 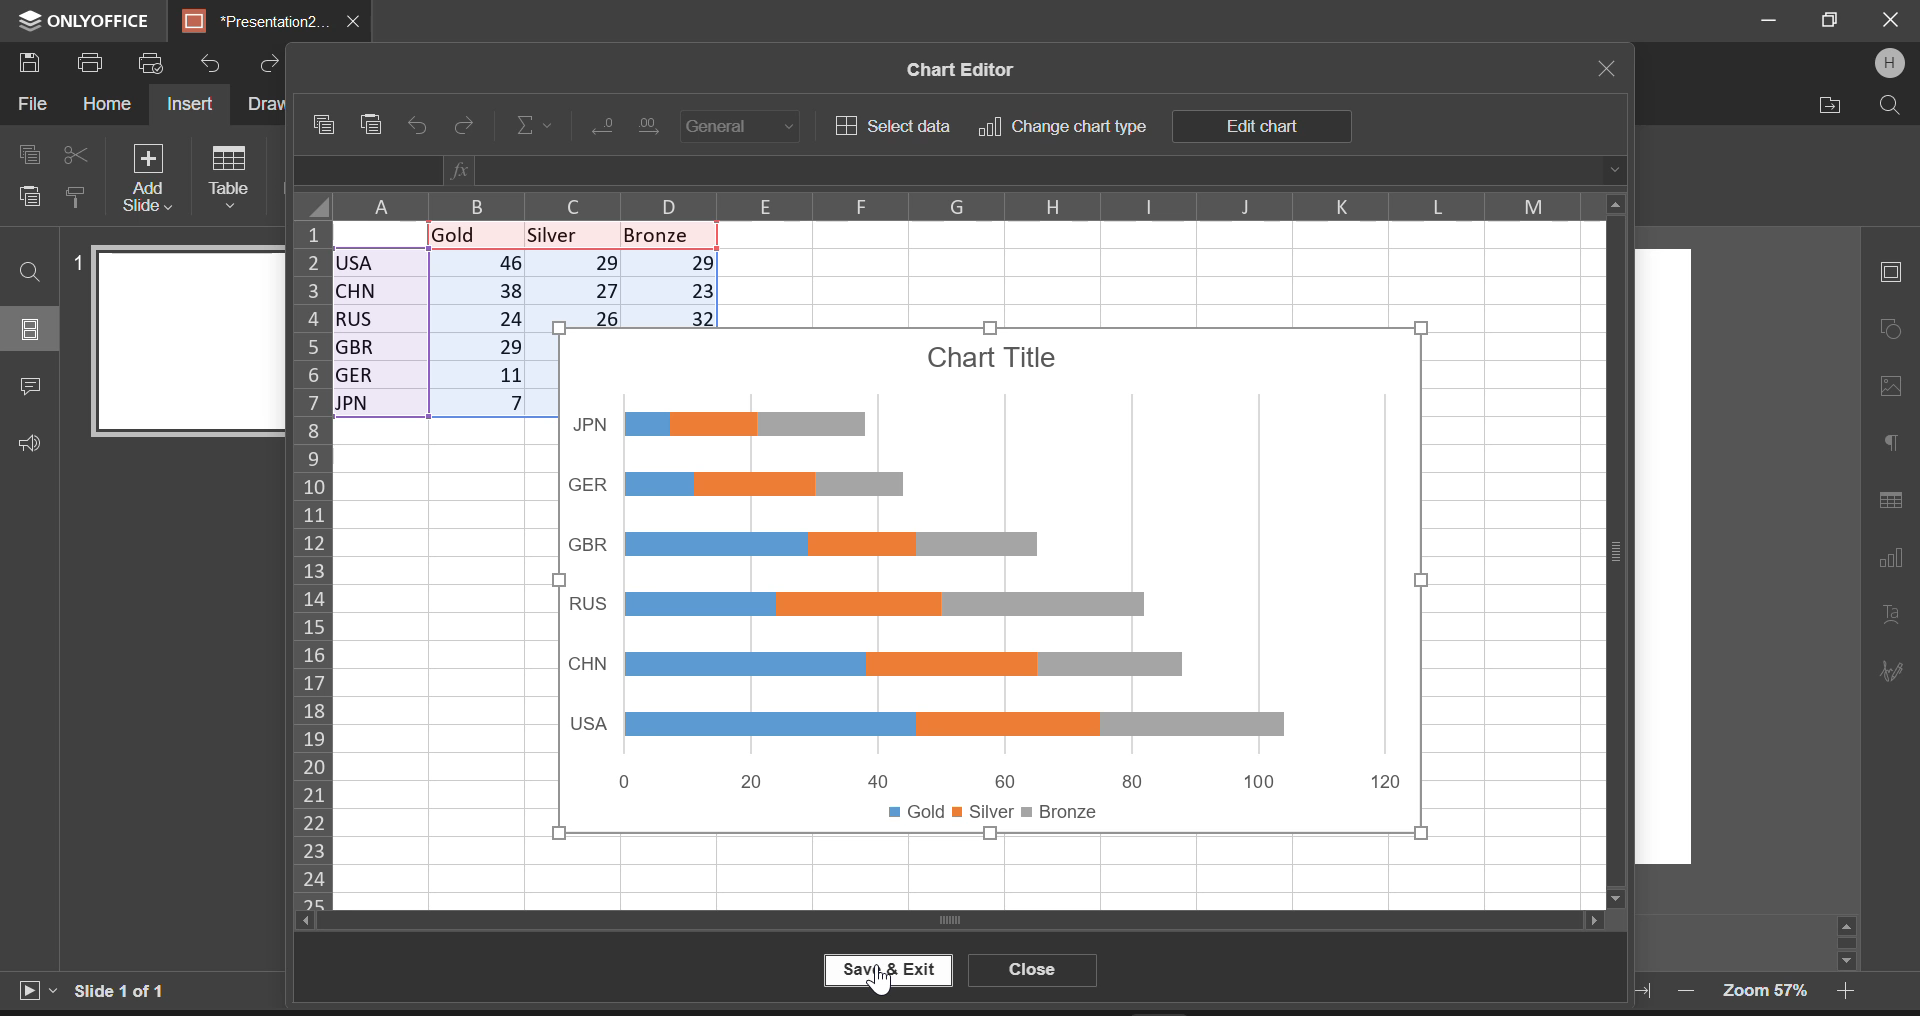 I want to click on Close, so click(x=1890, y=22).